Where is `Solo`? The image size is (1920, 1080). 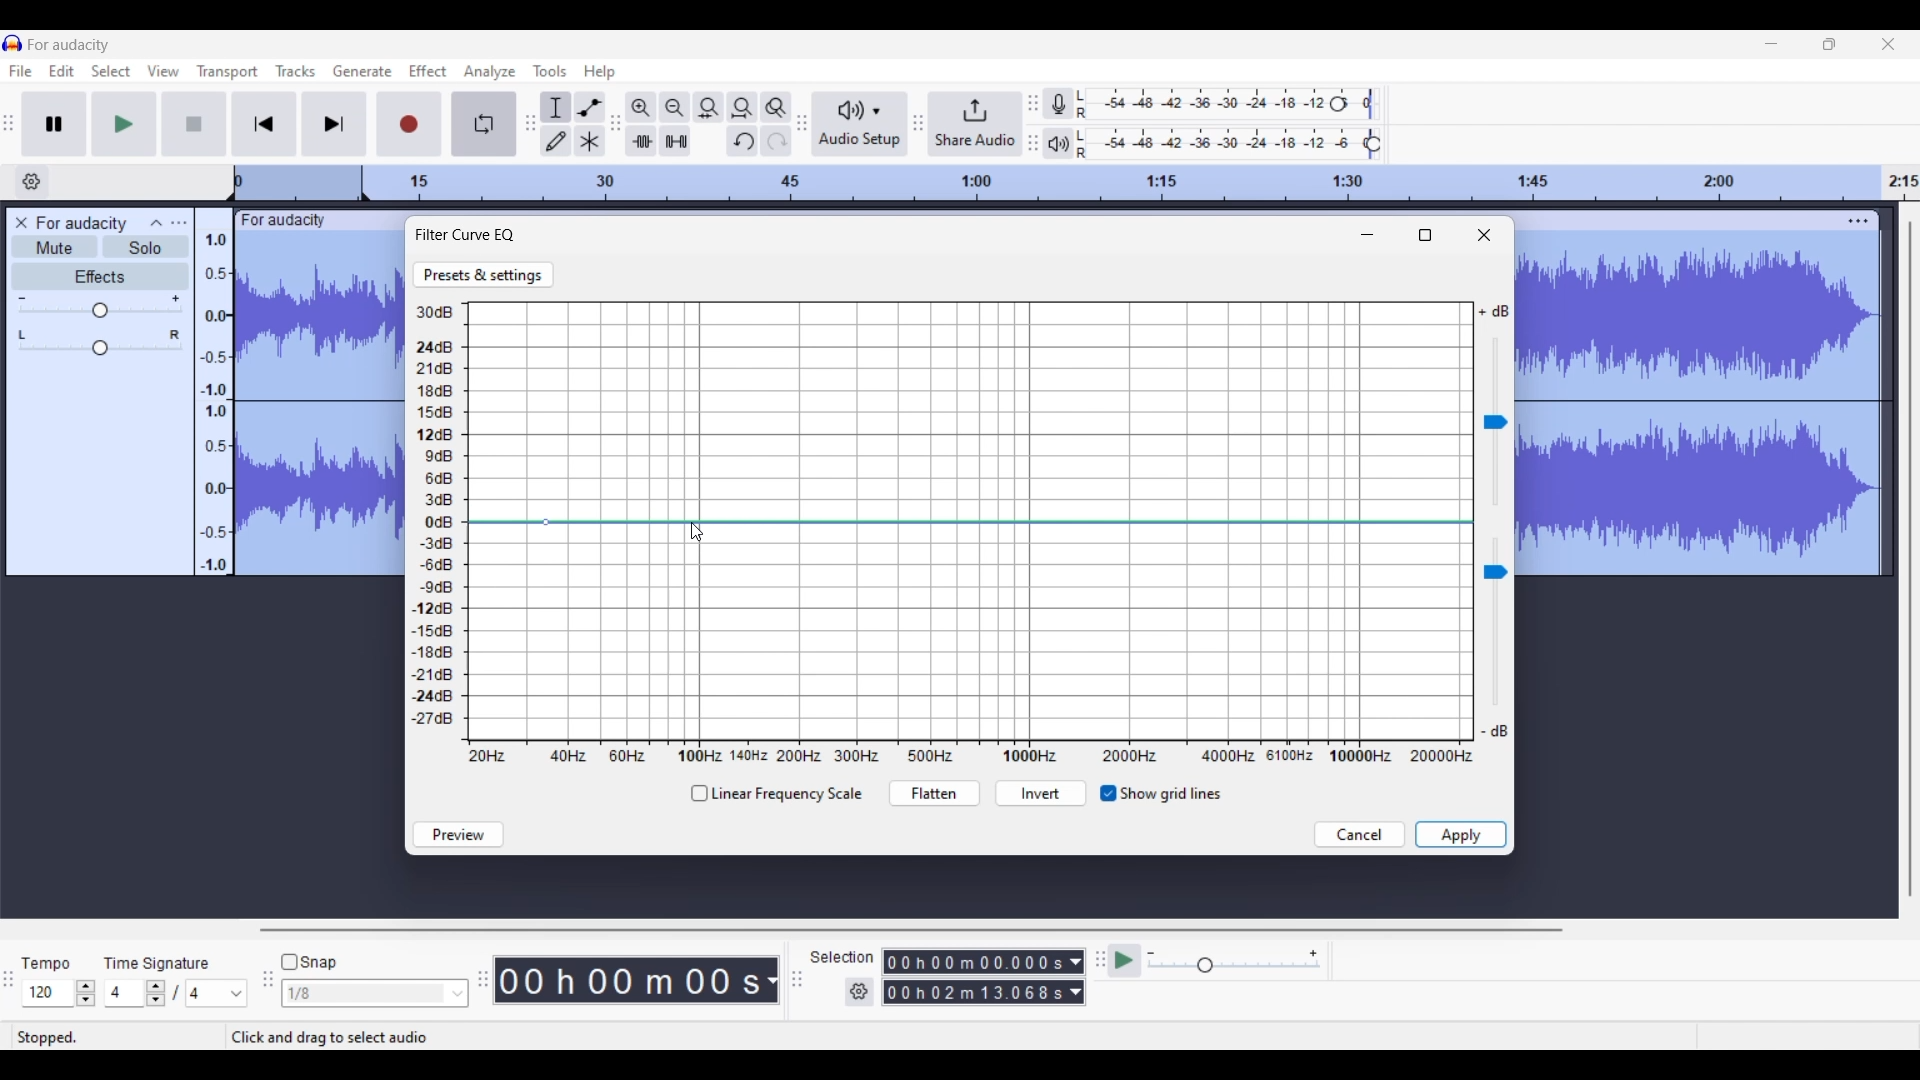 Solo is located at coordinates (146, 247).